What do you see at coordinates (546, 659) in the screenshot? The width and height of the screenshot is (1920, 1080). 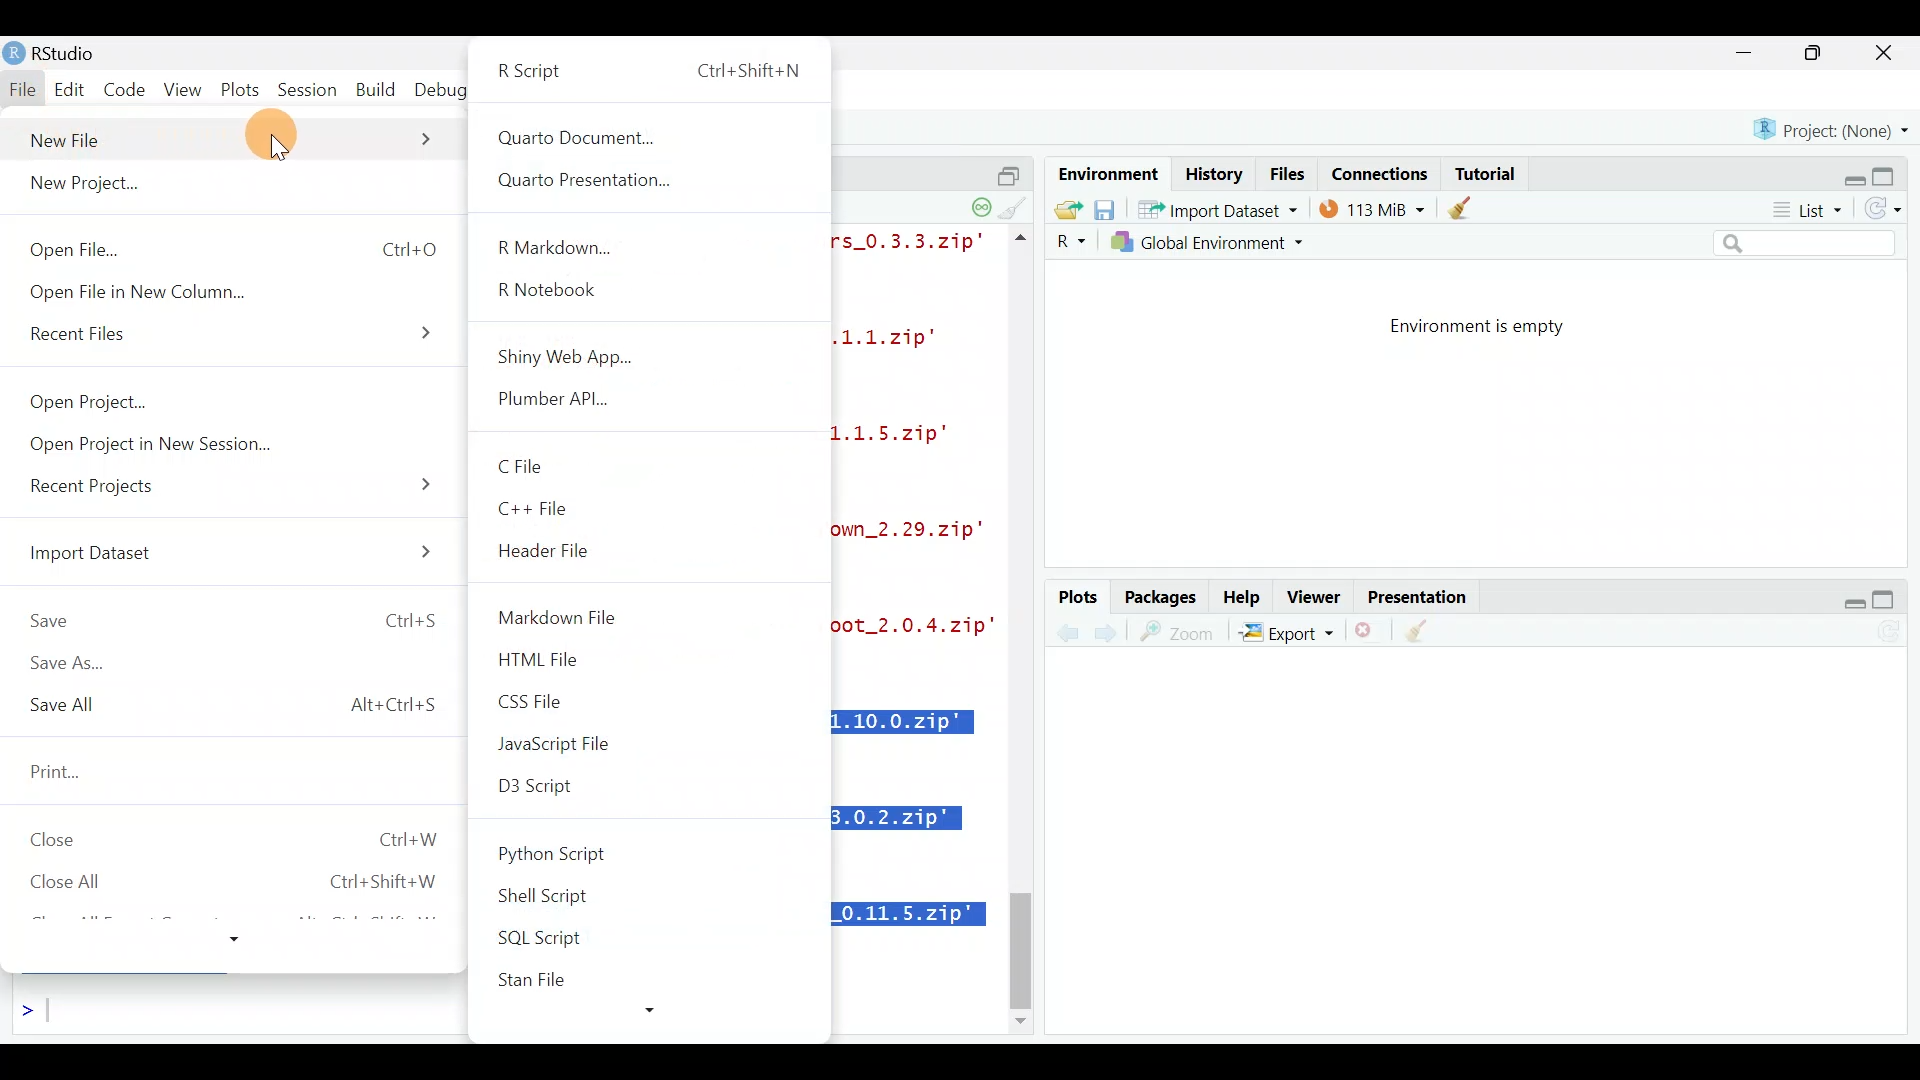 I see `HTML File` at bounding box center [546, 659].